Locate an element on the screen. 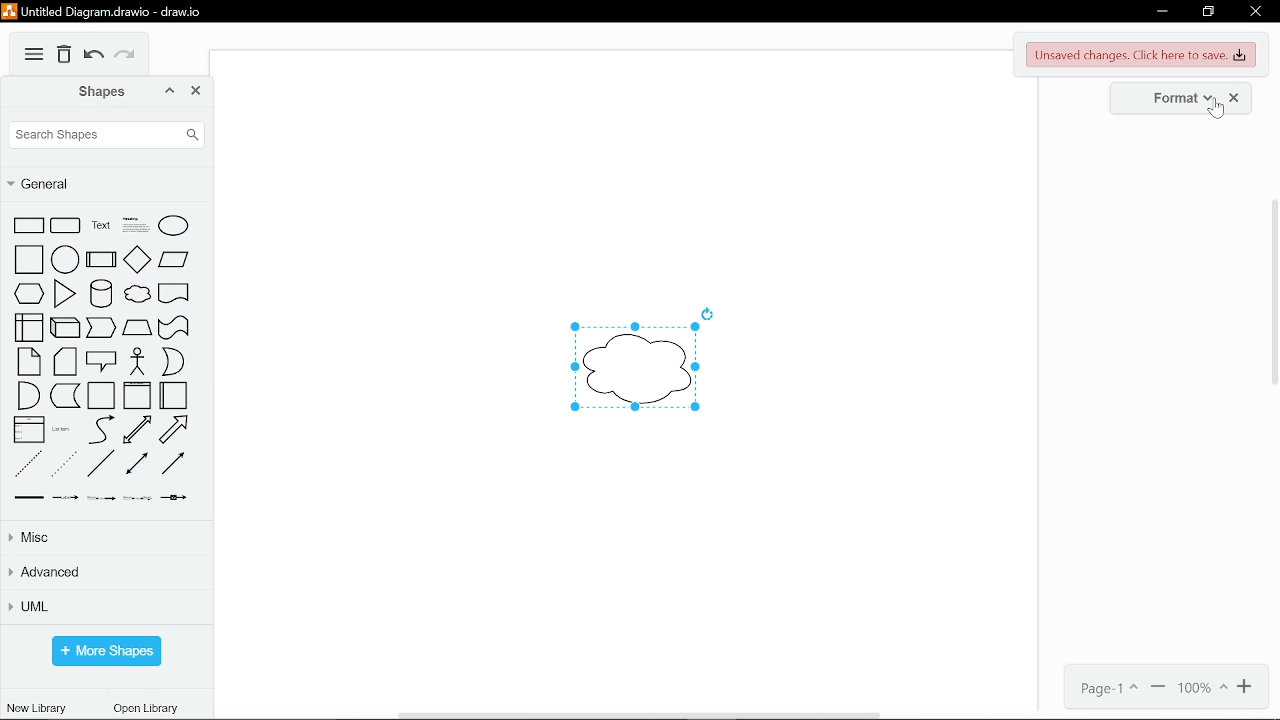  cloud diagram added is located at coordinates (634, 367).